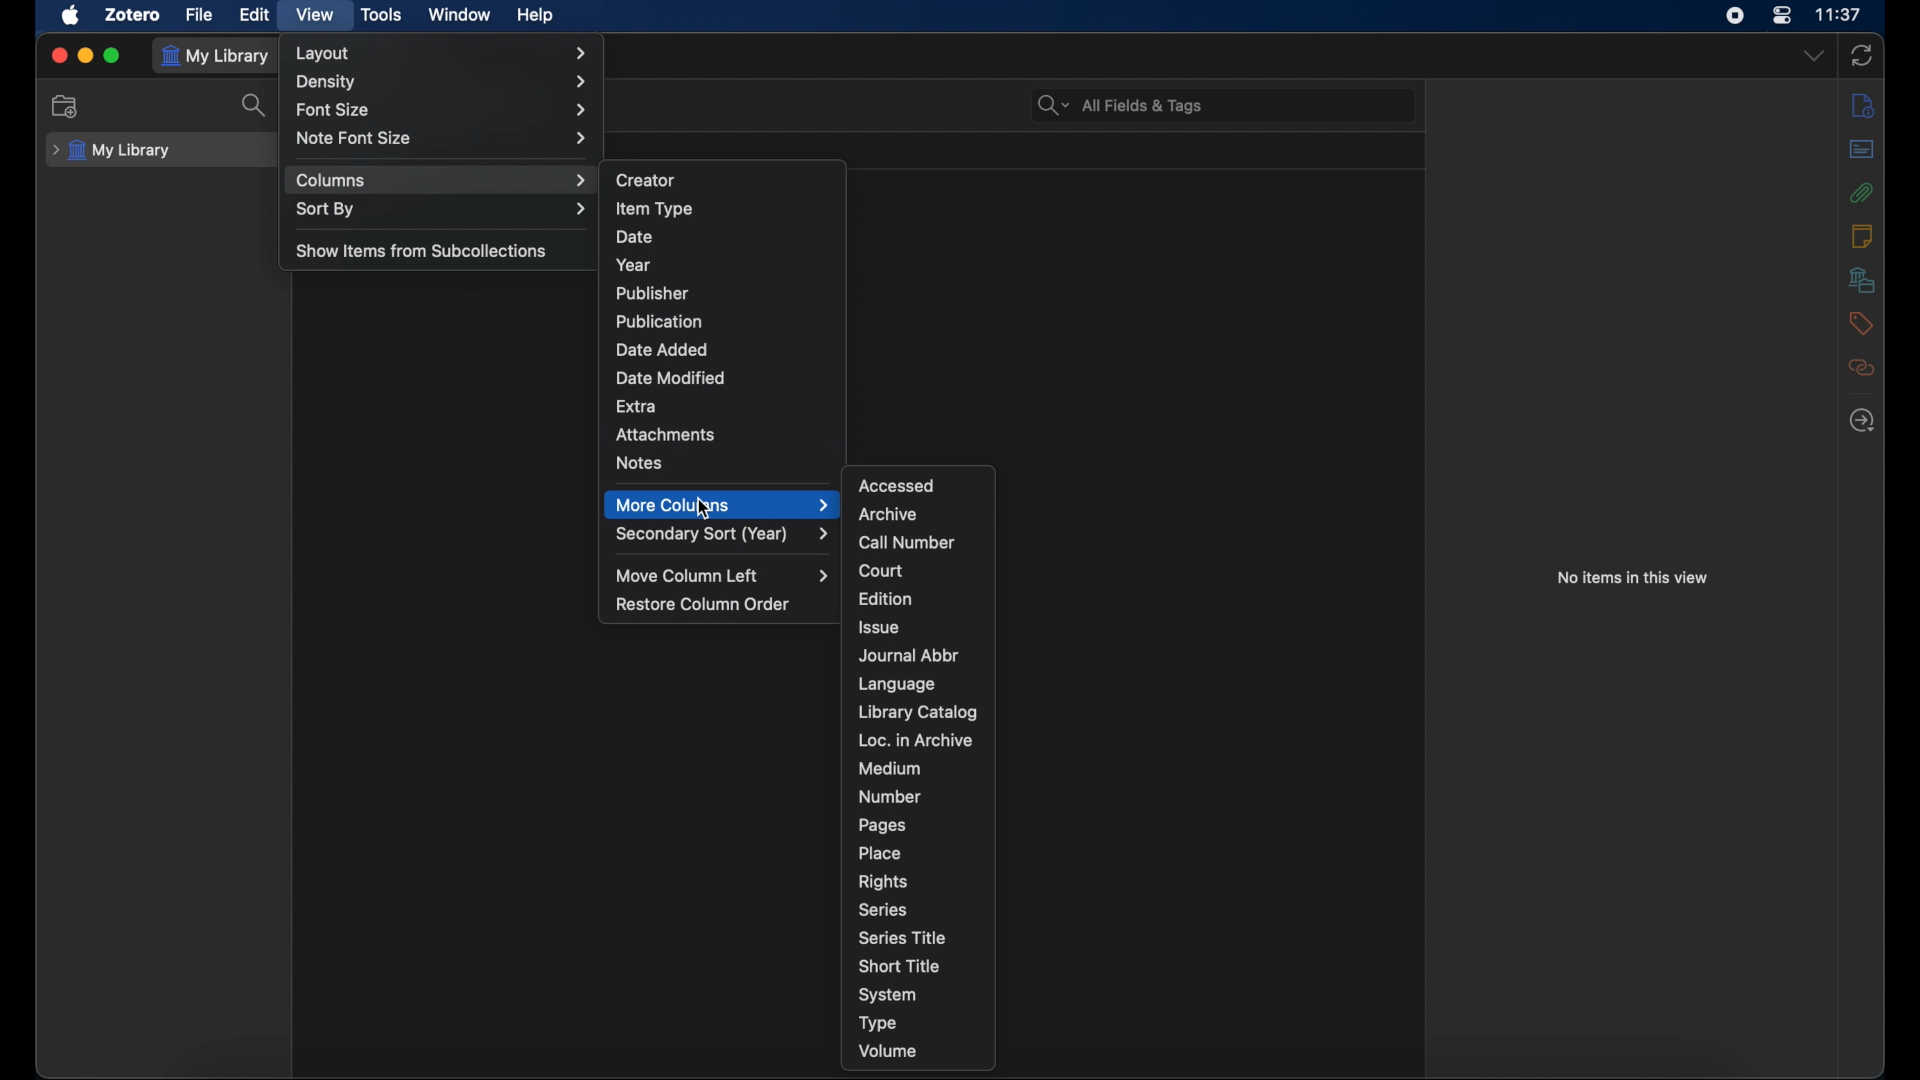 Image resolution: width=1920 pixels, height=1080 pixels. What do you see at coordinates (216, 56) in the screenshot?
I see `my library` at bounding box center [216, 56].